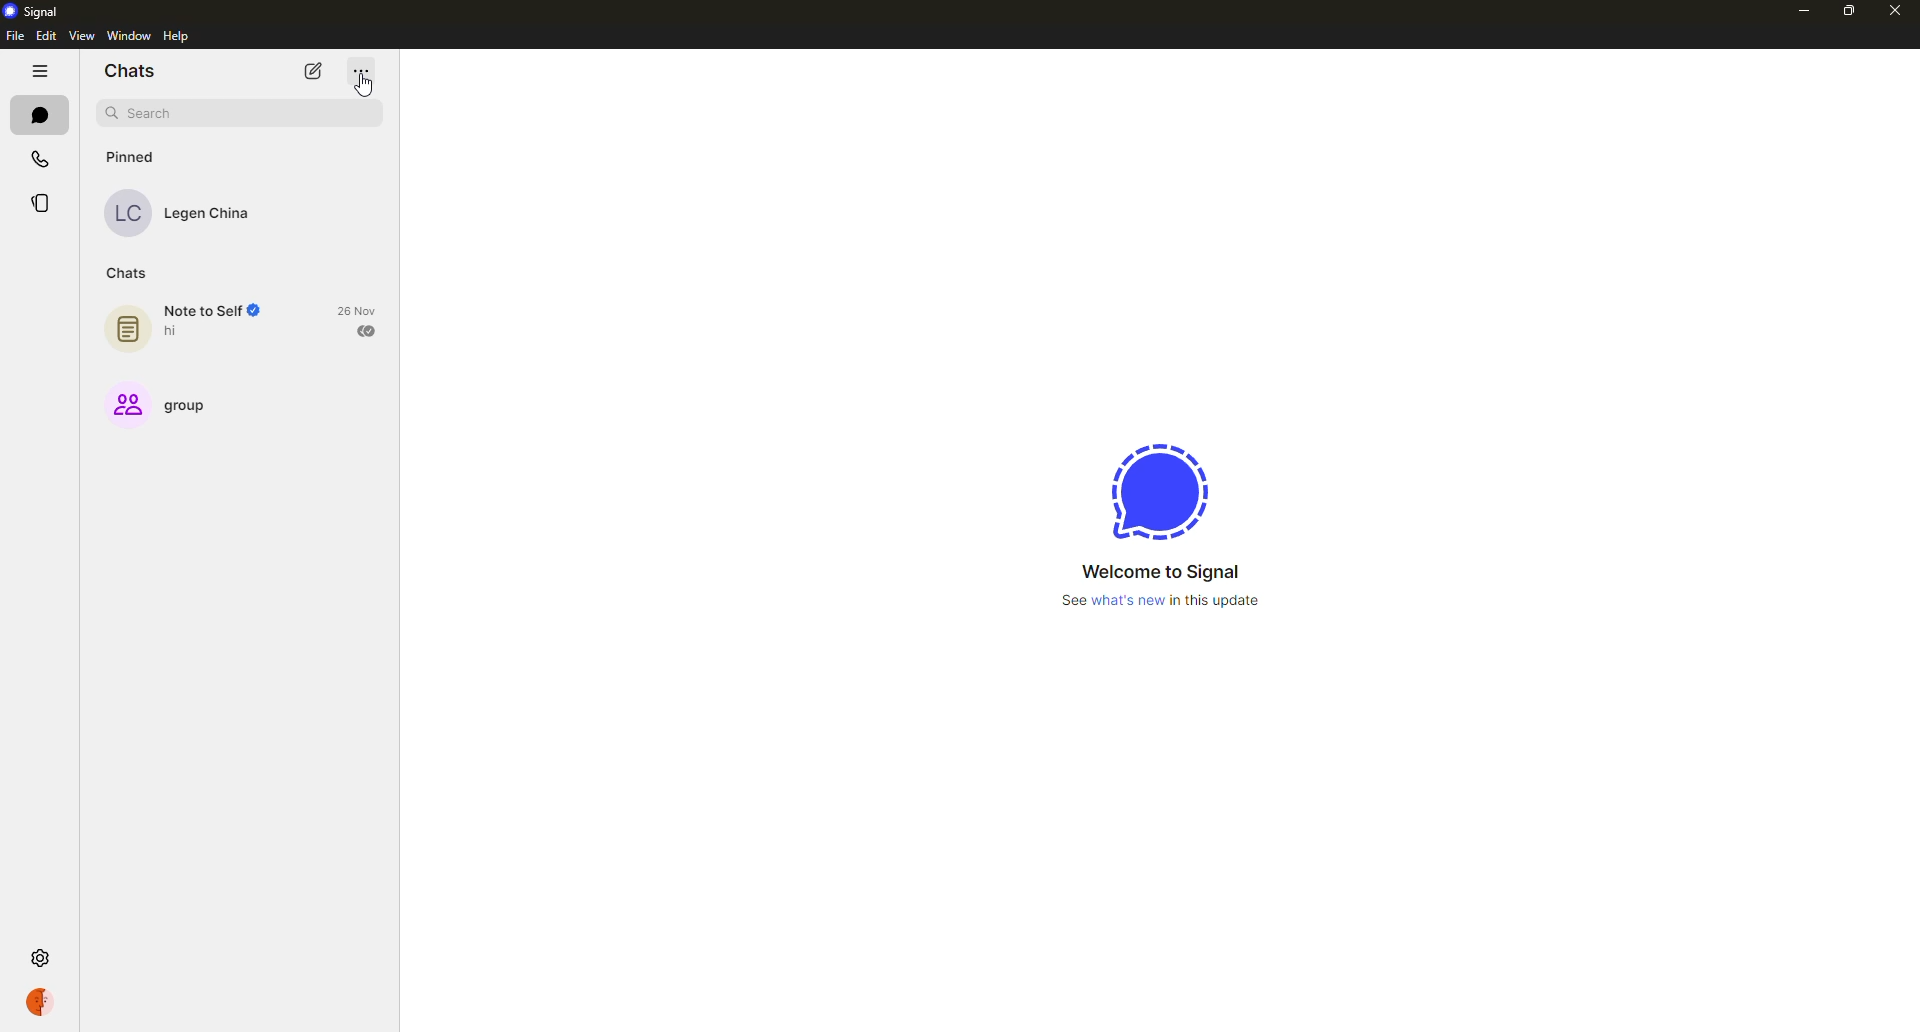 The height and width of the screenshot is (1032, 1920). Describe the element at coordinates (1148, 489) in the screenshot. I see `signal` at that location.